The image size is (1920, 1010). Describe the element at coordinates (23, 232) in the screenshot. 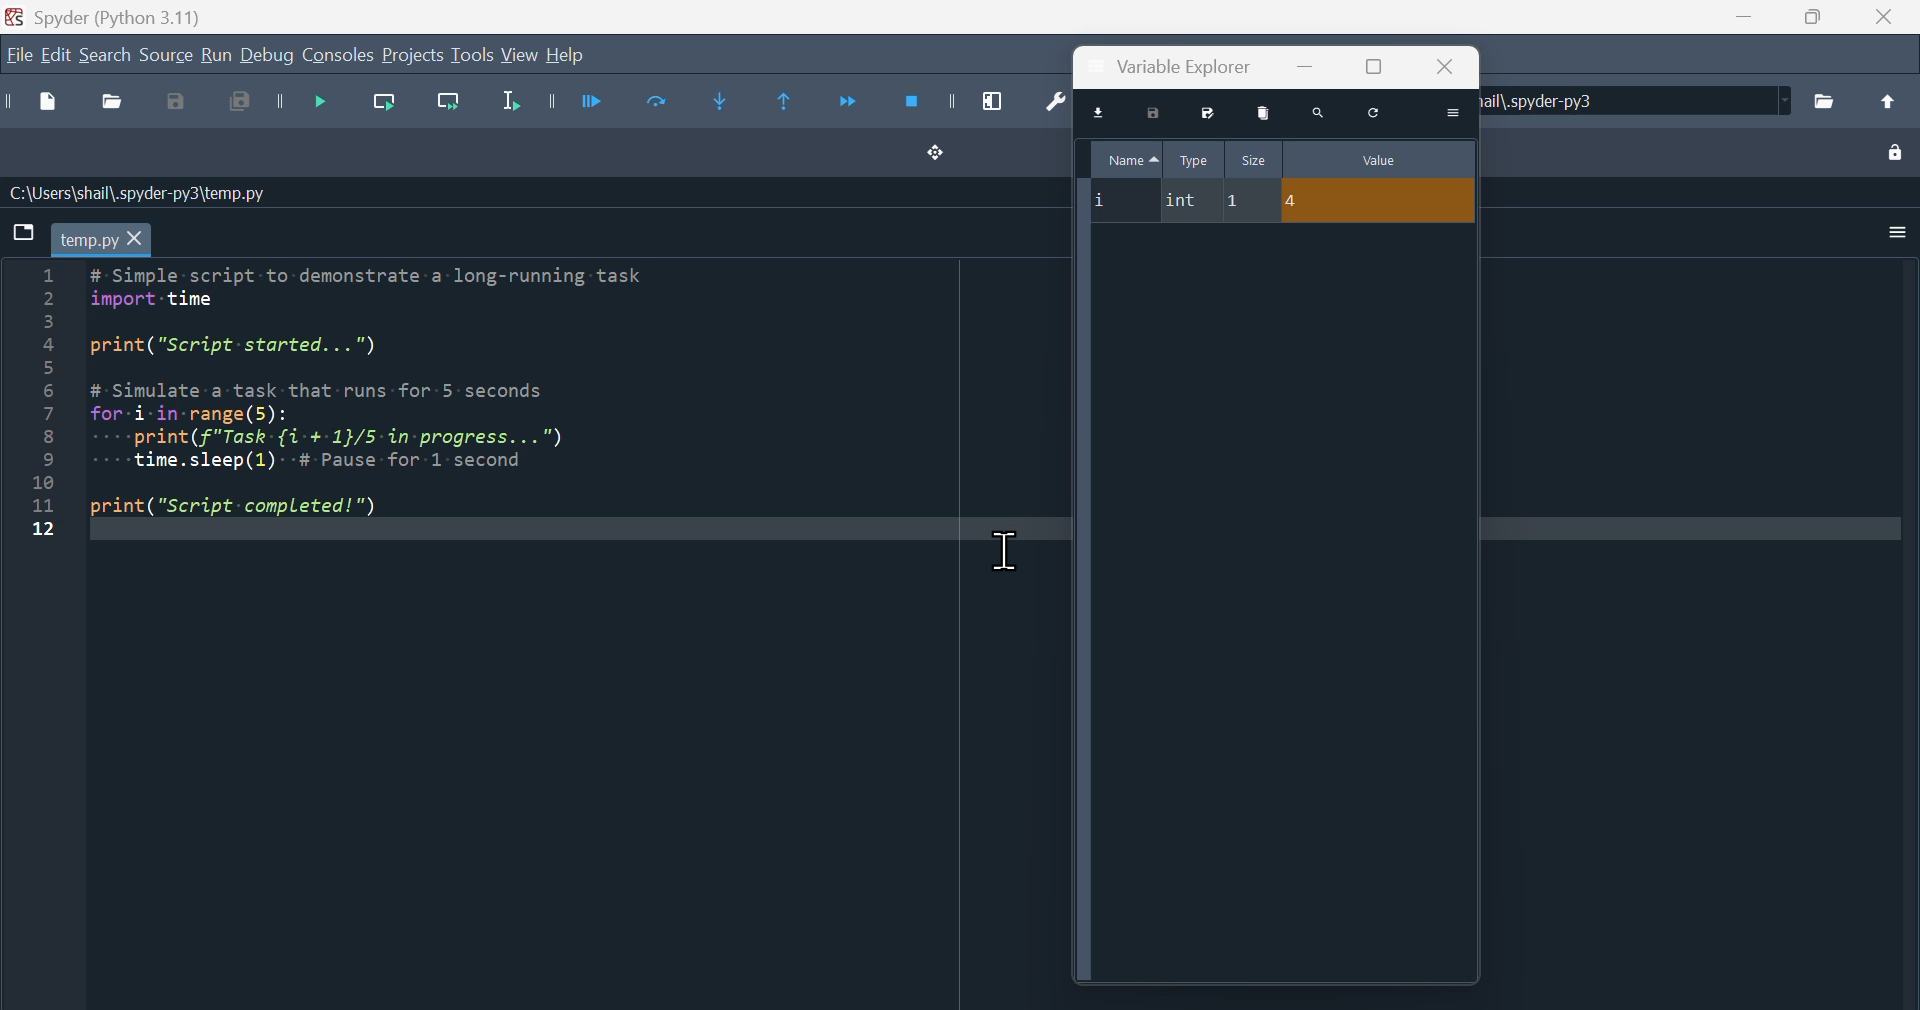

I see `browse tabs` at that location.